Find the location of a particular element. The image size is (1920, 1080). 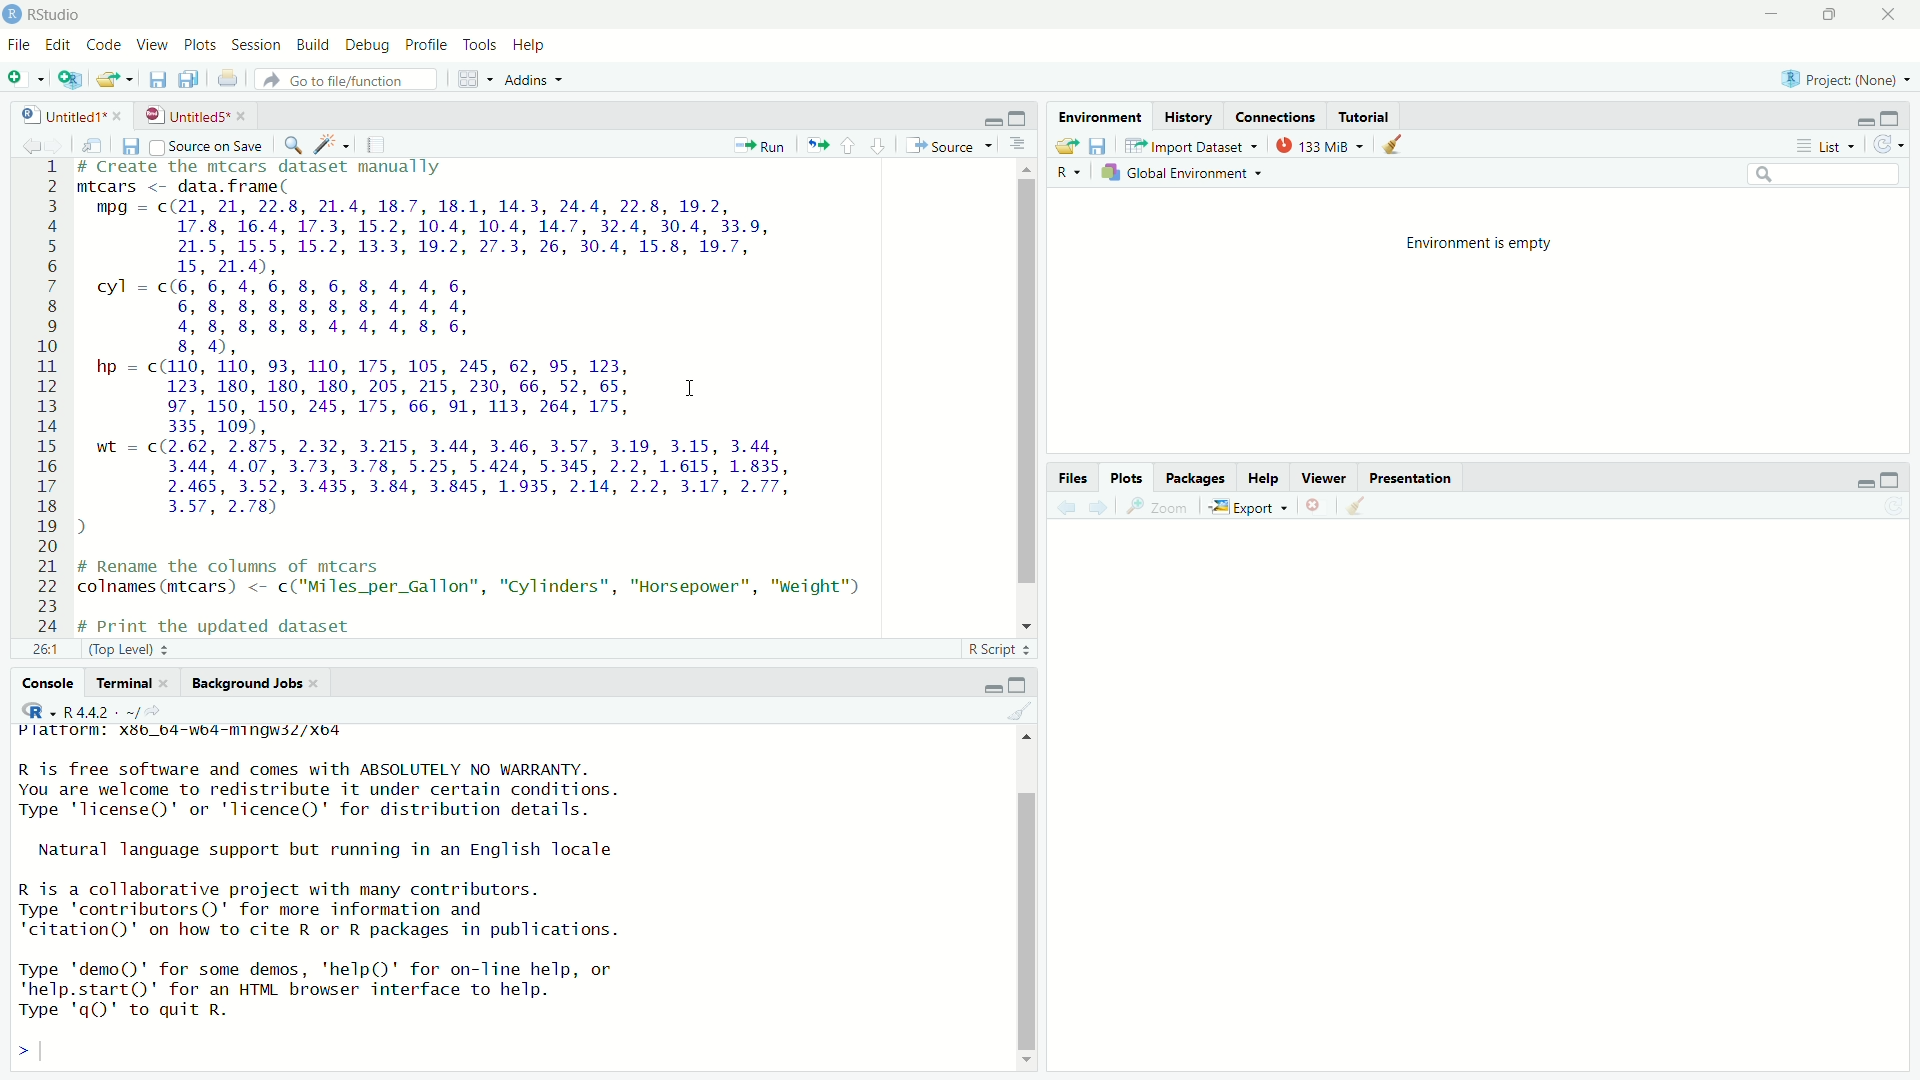

® Source ~ is located at coordinates (954, 144).